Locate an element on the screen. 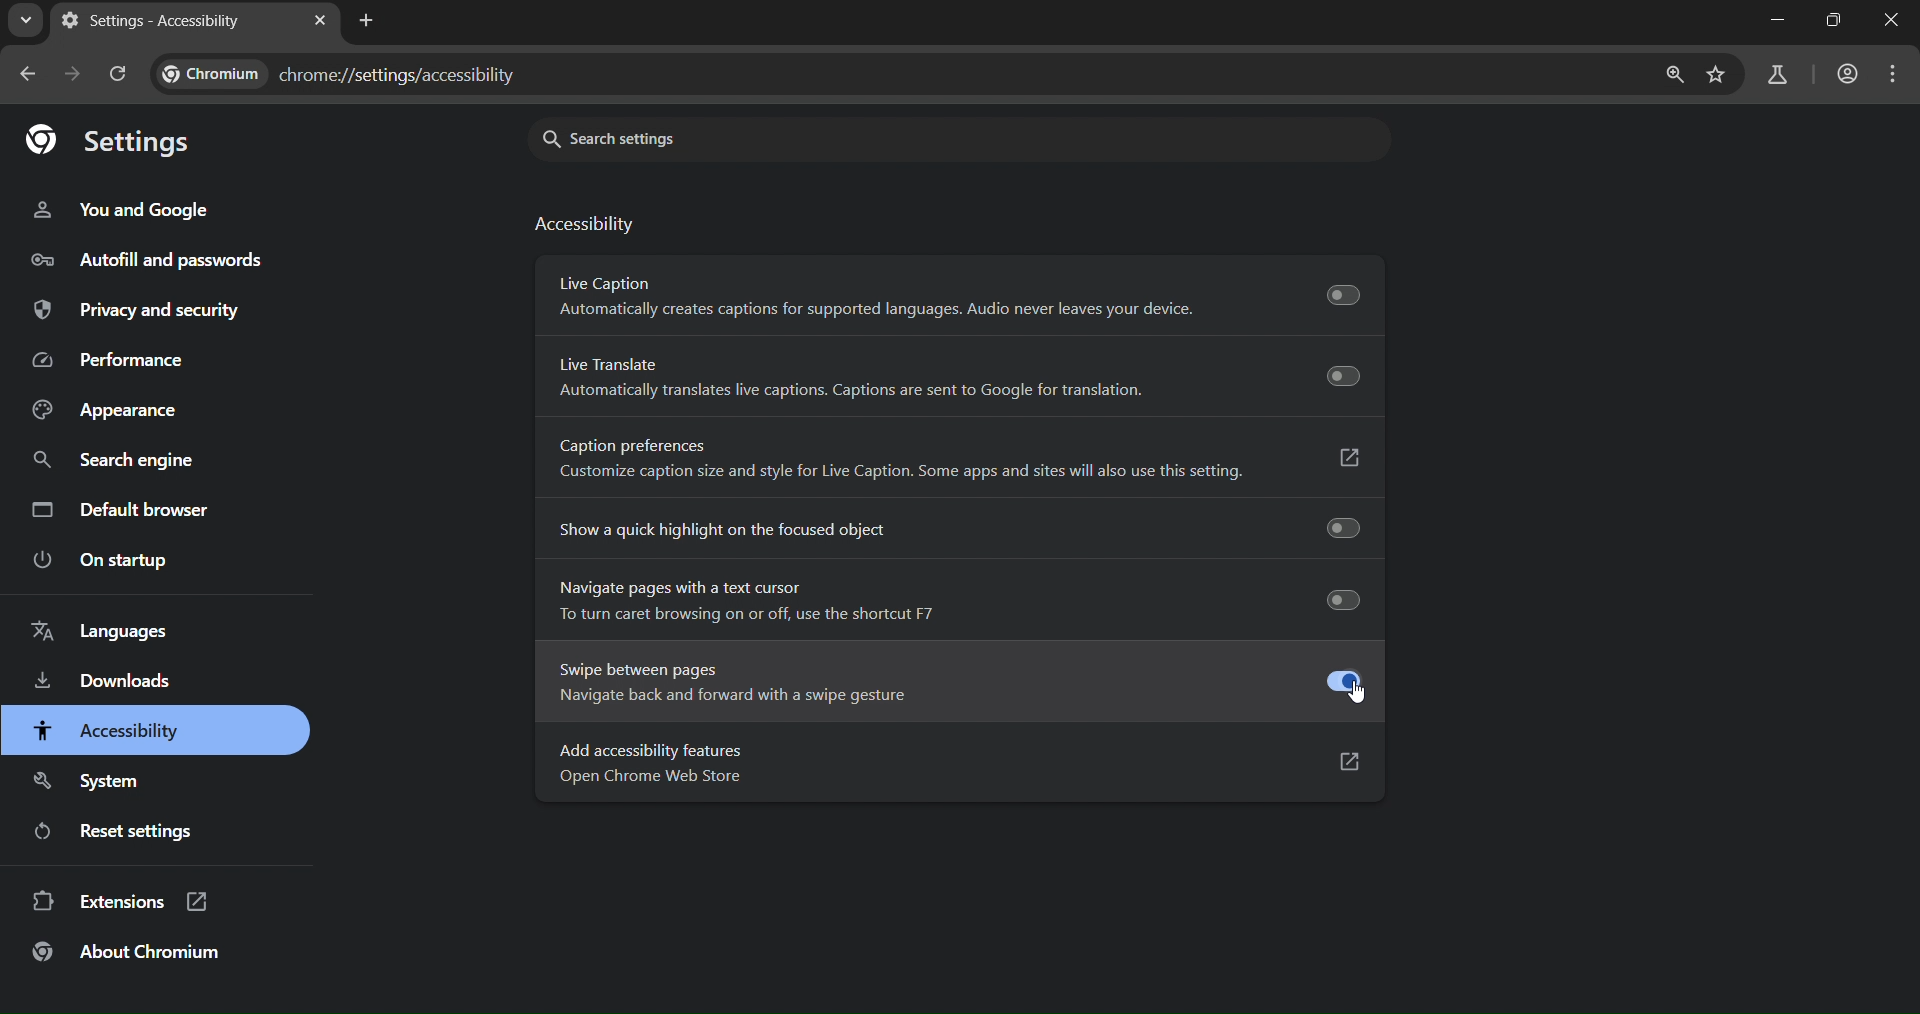 Image resolution: width=1920 pixels, height=1014 pixels. close tab is located at coordinates (320, 20).